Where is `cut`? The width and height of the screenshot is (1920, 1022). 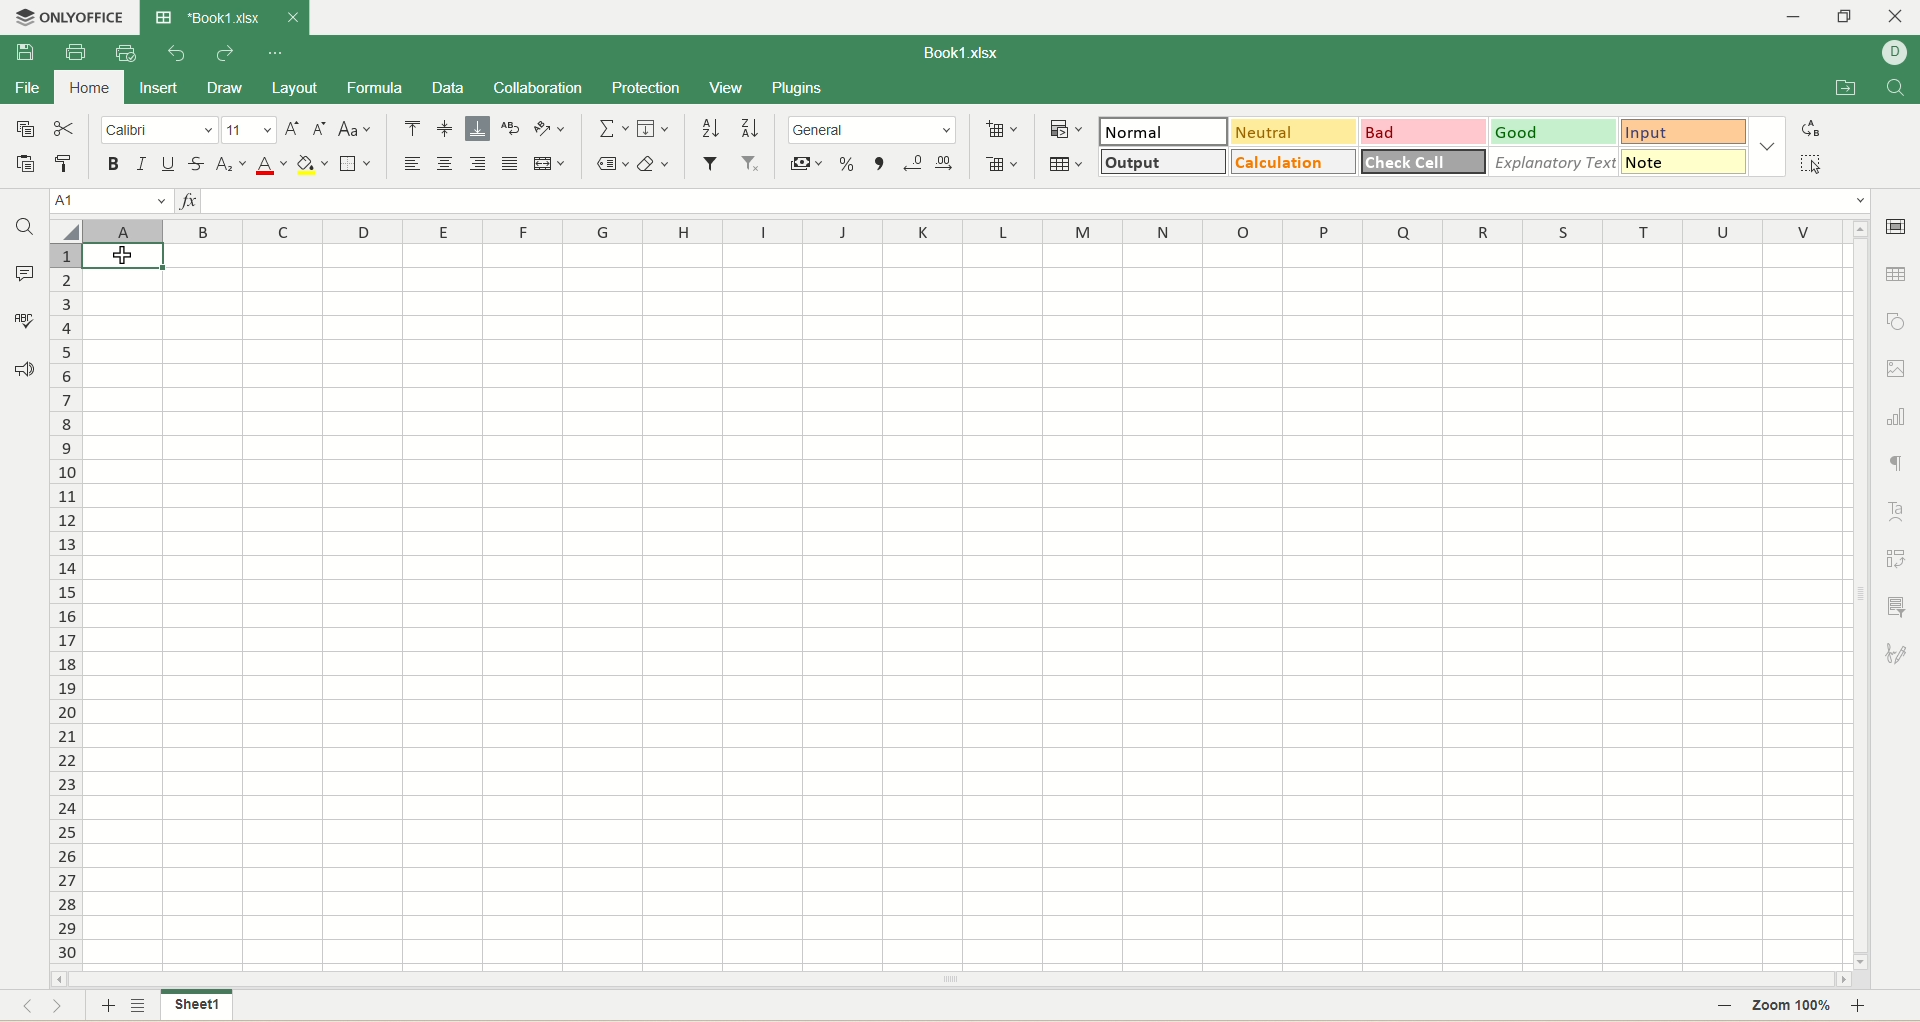
cut is located at coordinates (68, 128).